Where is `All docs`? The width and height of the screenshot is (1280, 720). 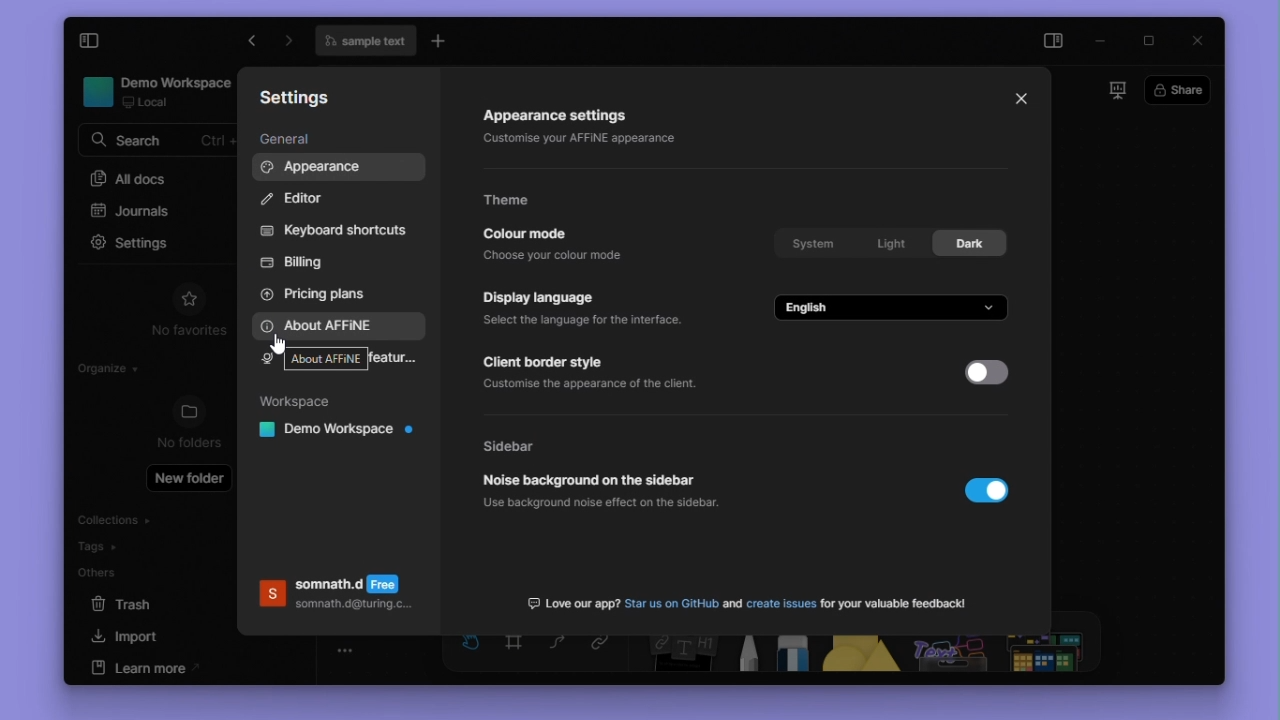
All docs is located at coordinates (155, 181).